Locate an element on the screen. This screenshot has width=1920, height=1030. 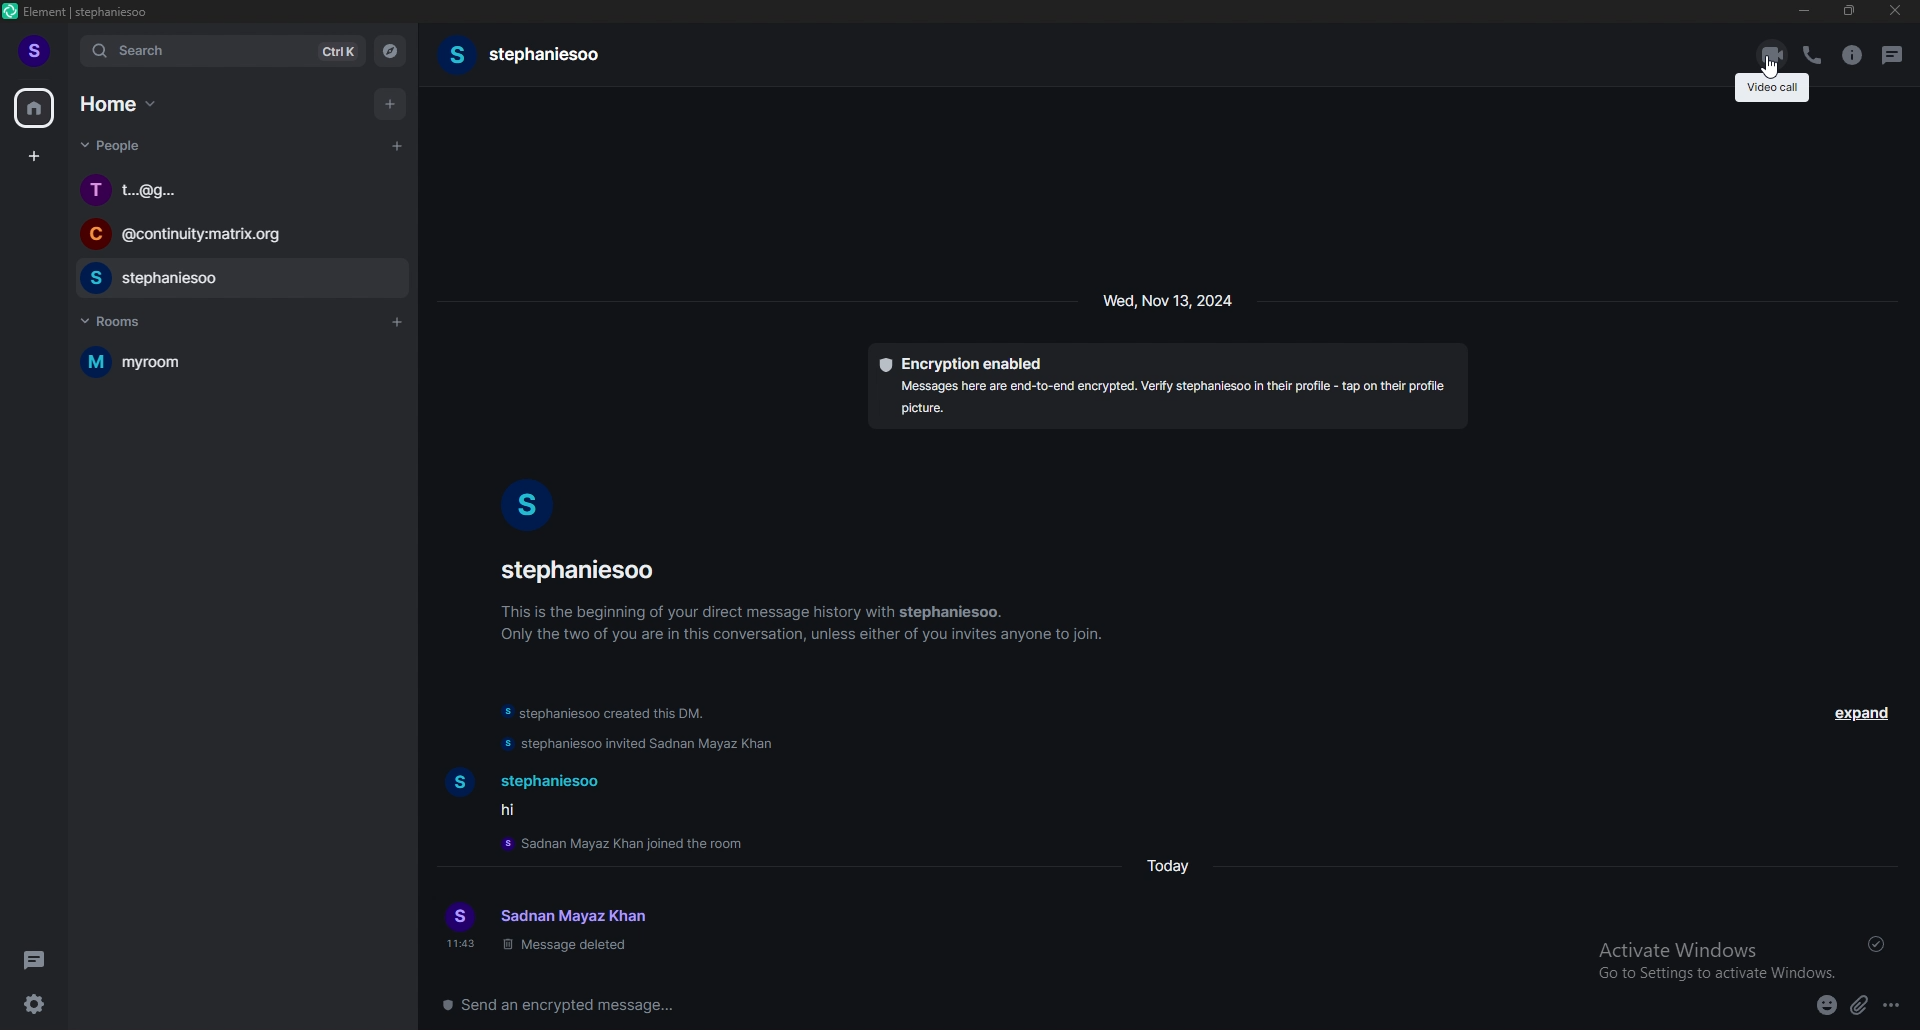
cursor is located at coordinates (1776, 78).